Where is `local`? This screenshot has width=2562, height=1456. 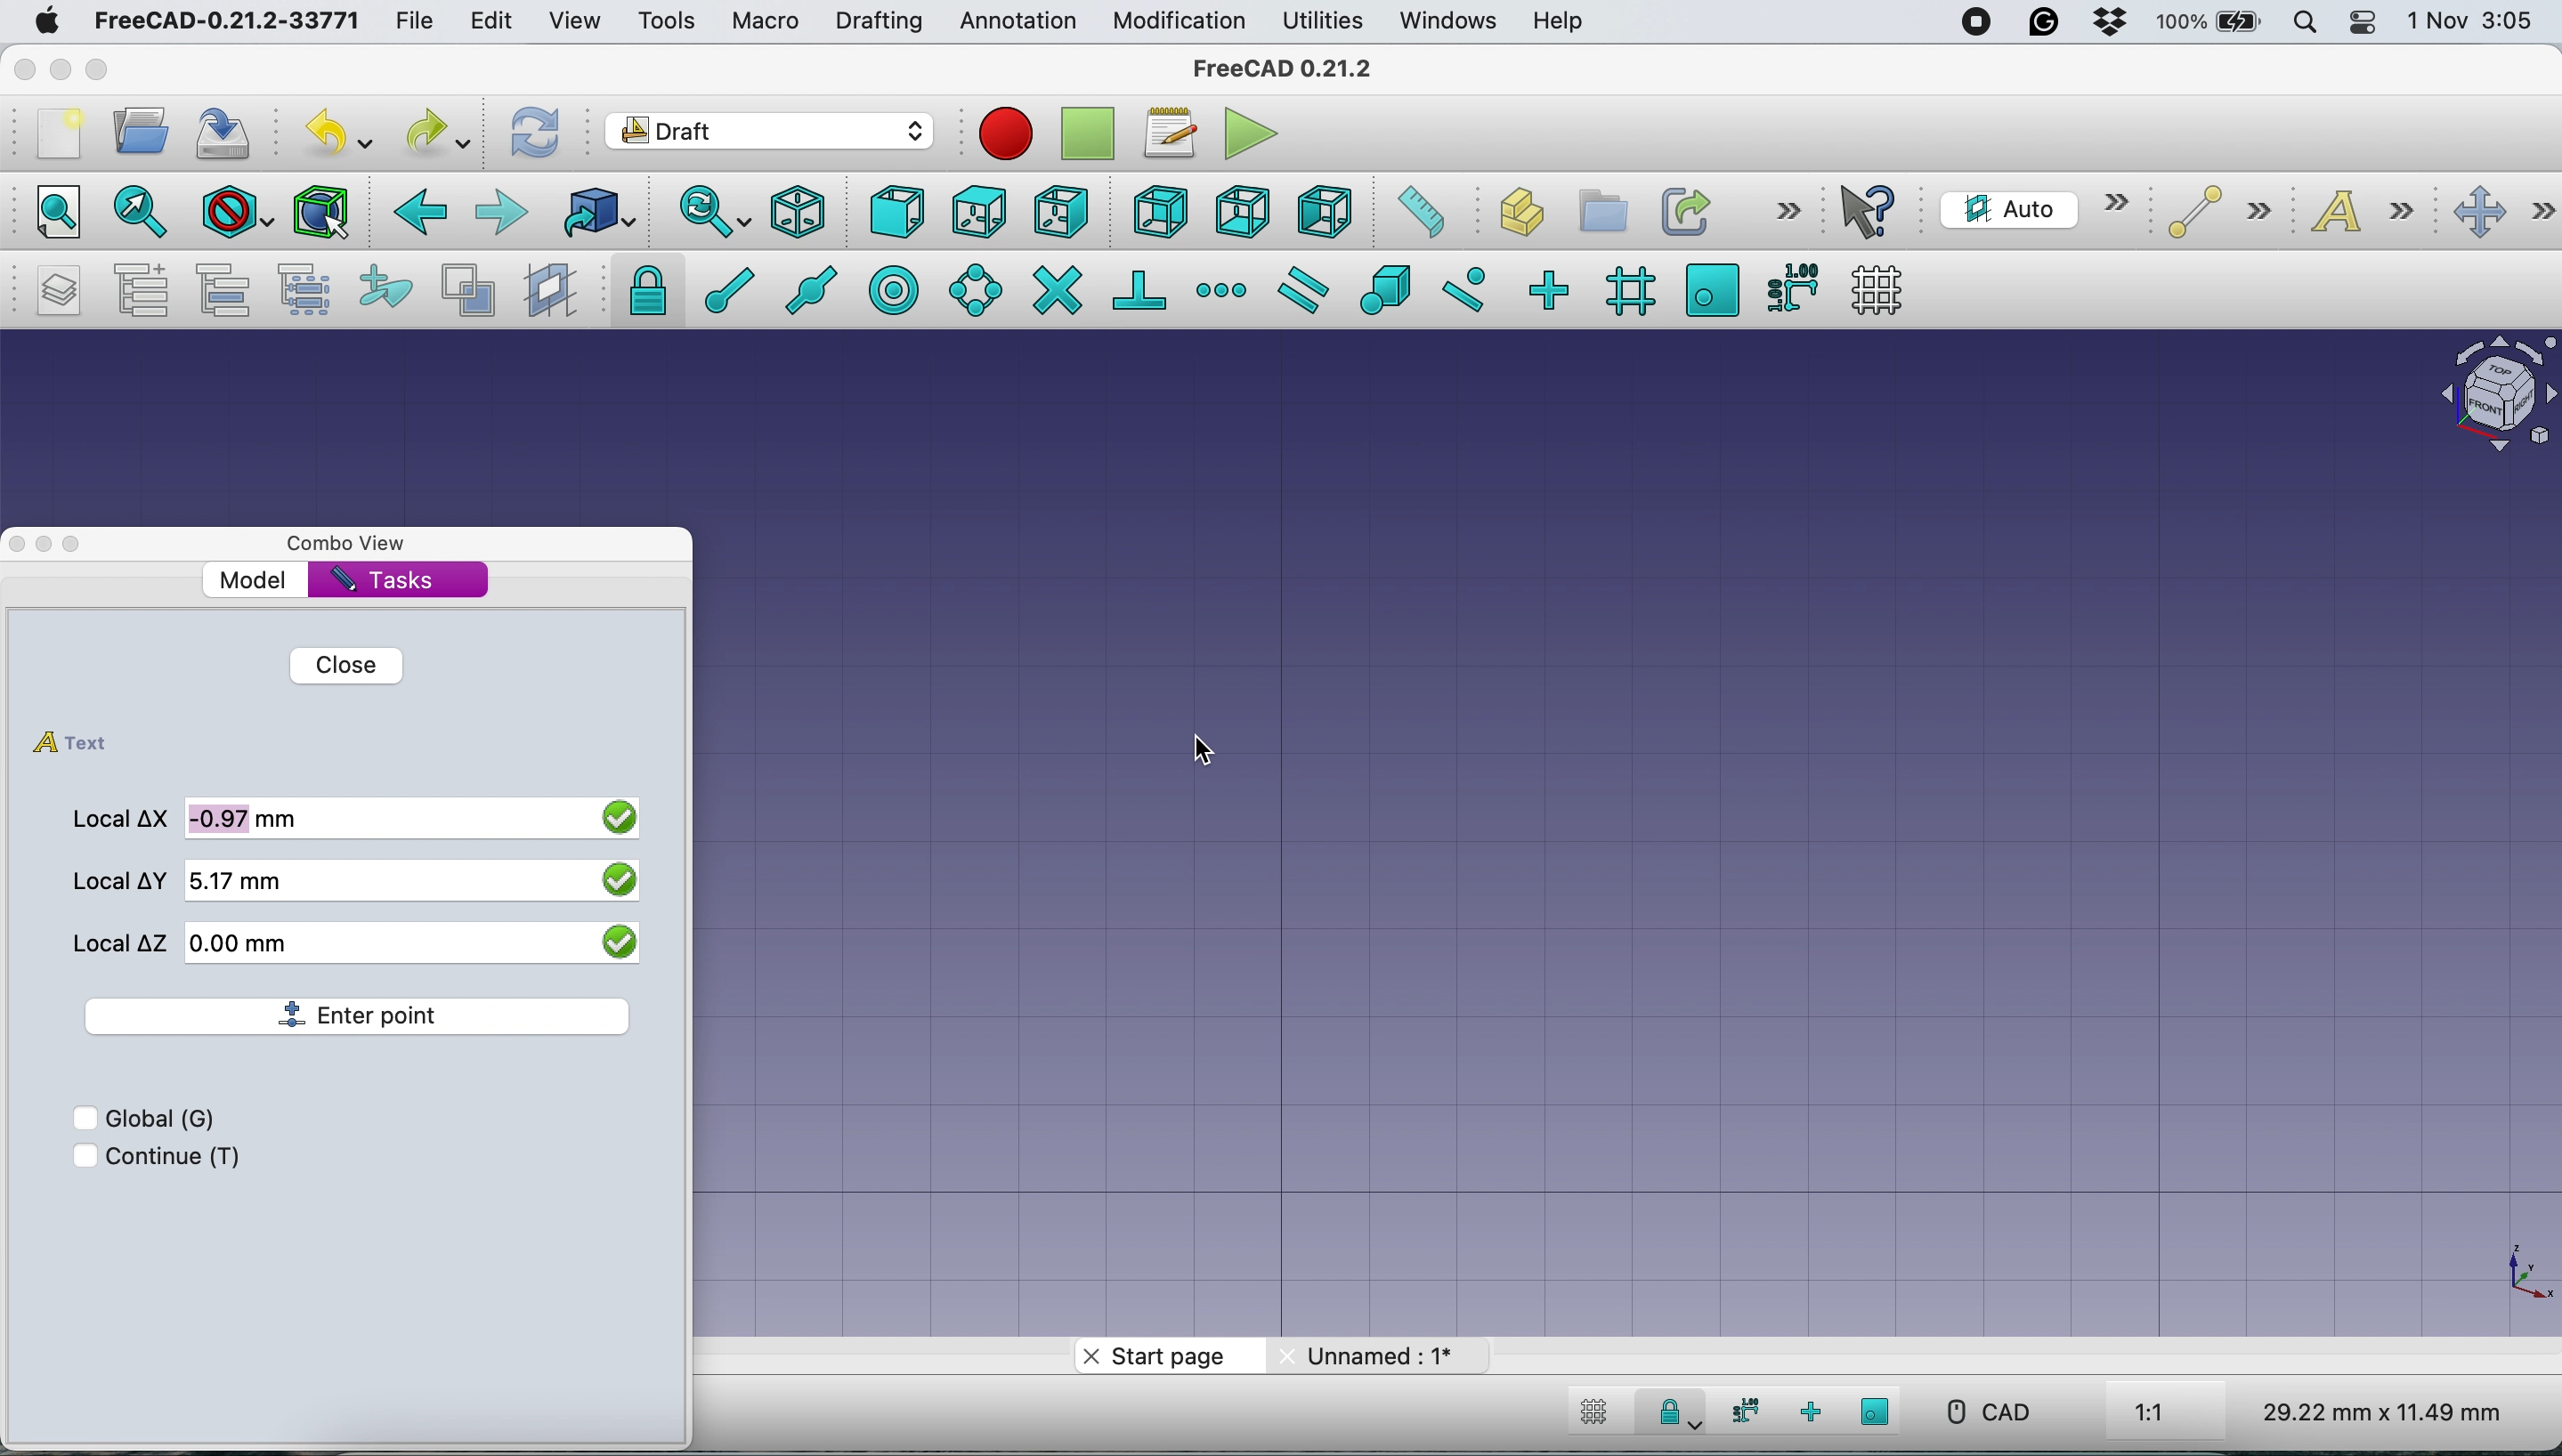 local is located at coordinates (115, 944).